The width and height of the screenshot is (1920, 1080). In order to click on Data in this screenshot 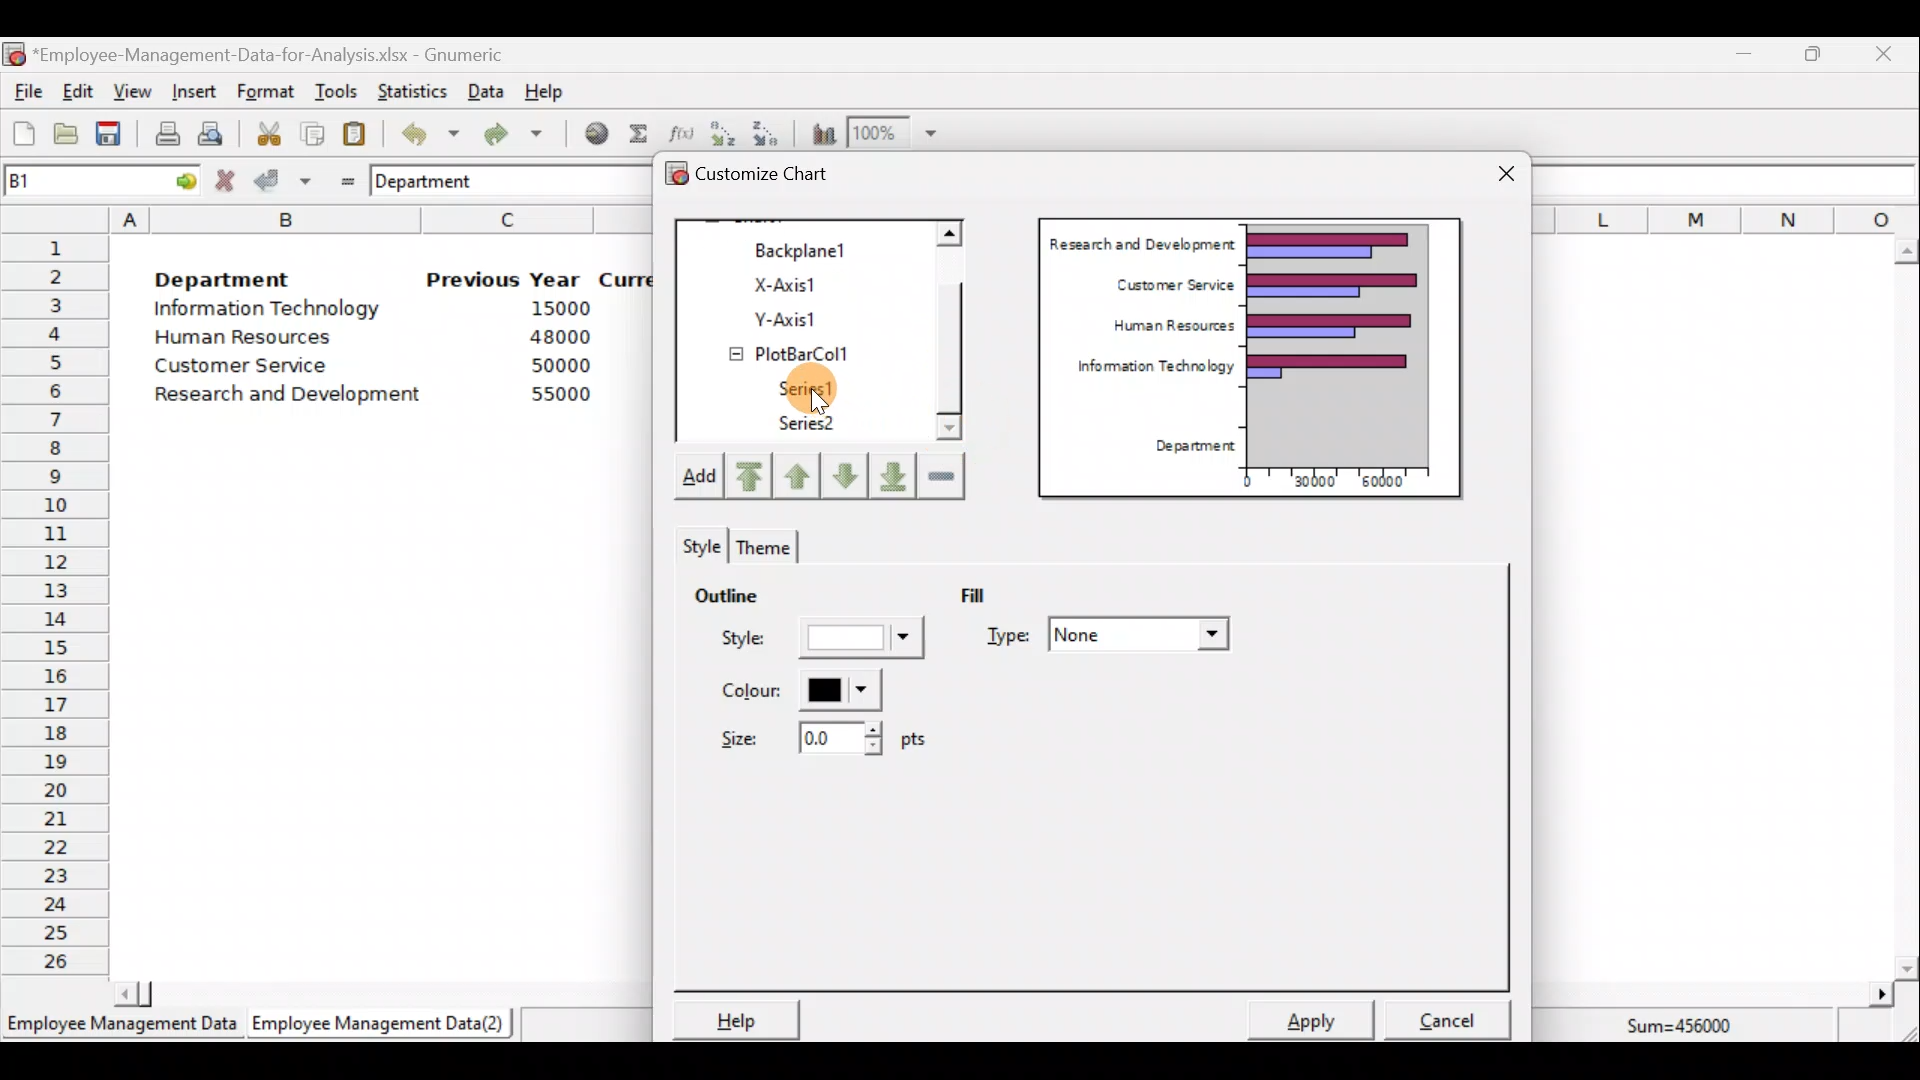, I will do `click(486, 91)`.